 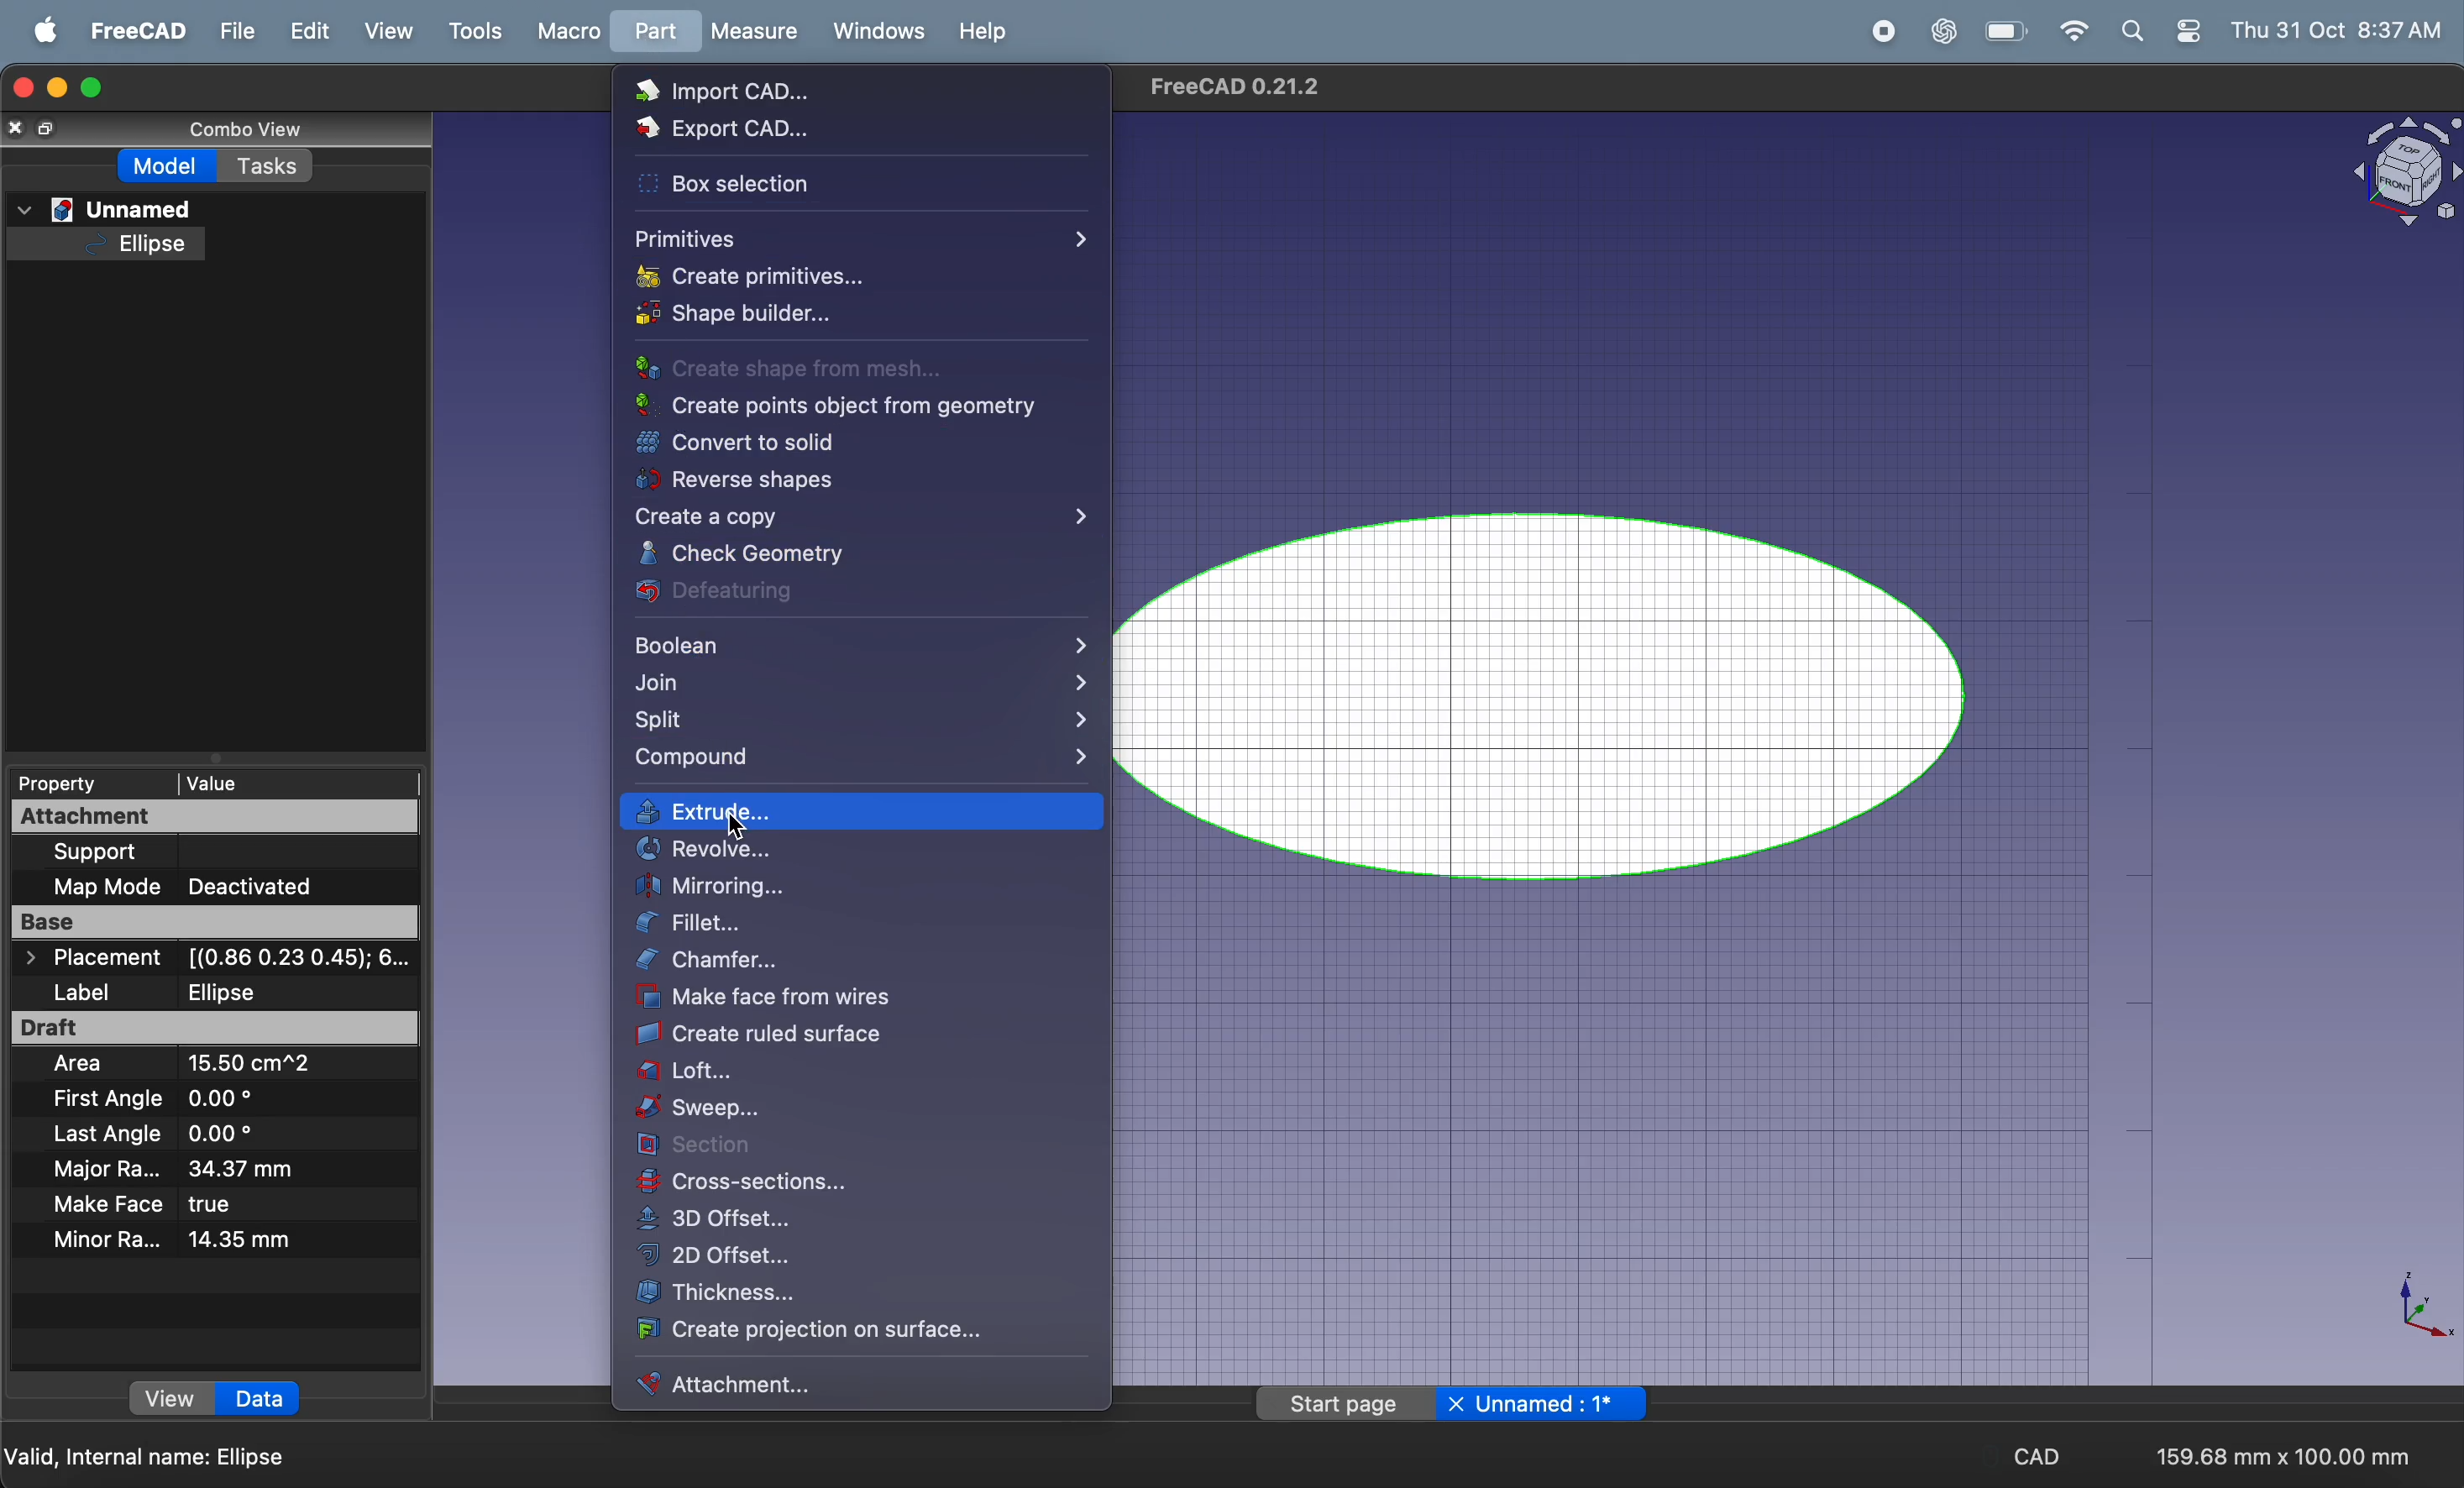 What do you see at coordinates (871, 316) in the screenshot?
I see `shape builder` at bounding box center [871, 316].